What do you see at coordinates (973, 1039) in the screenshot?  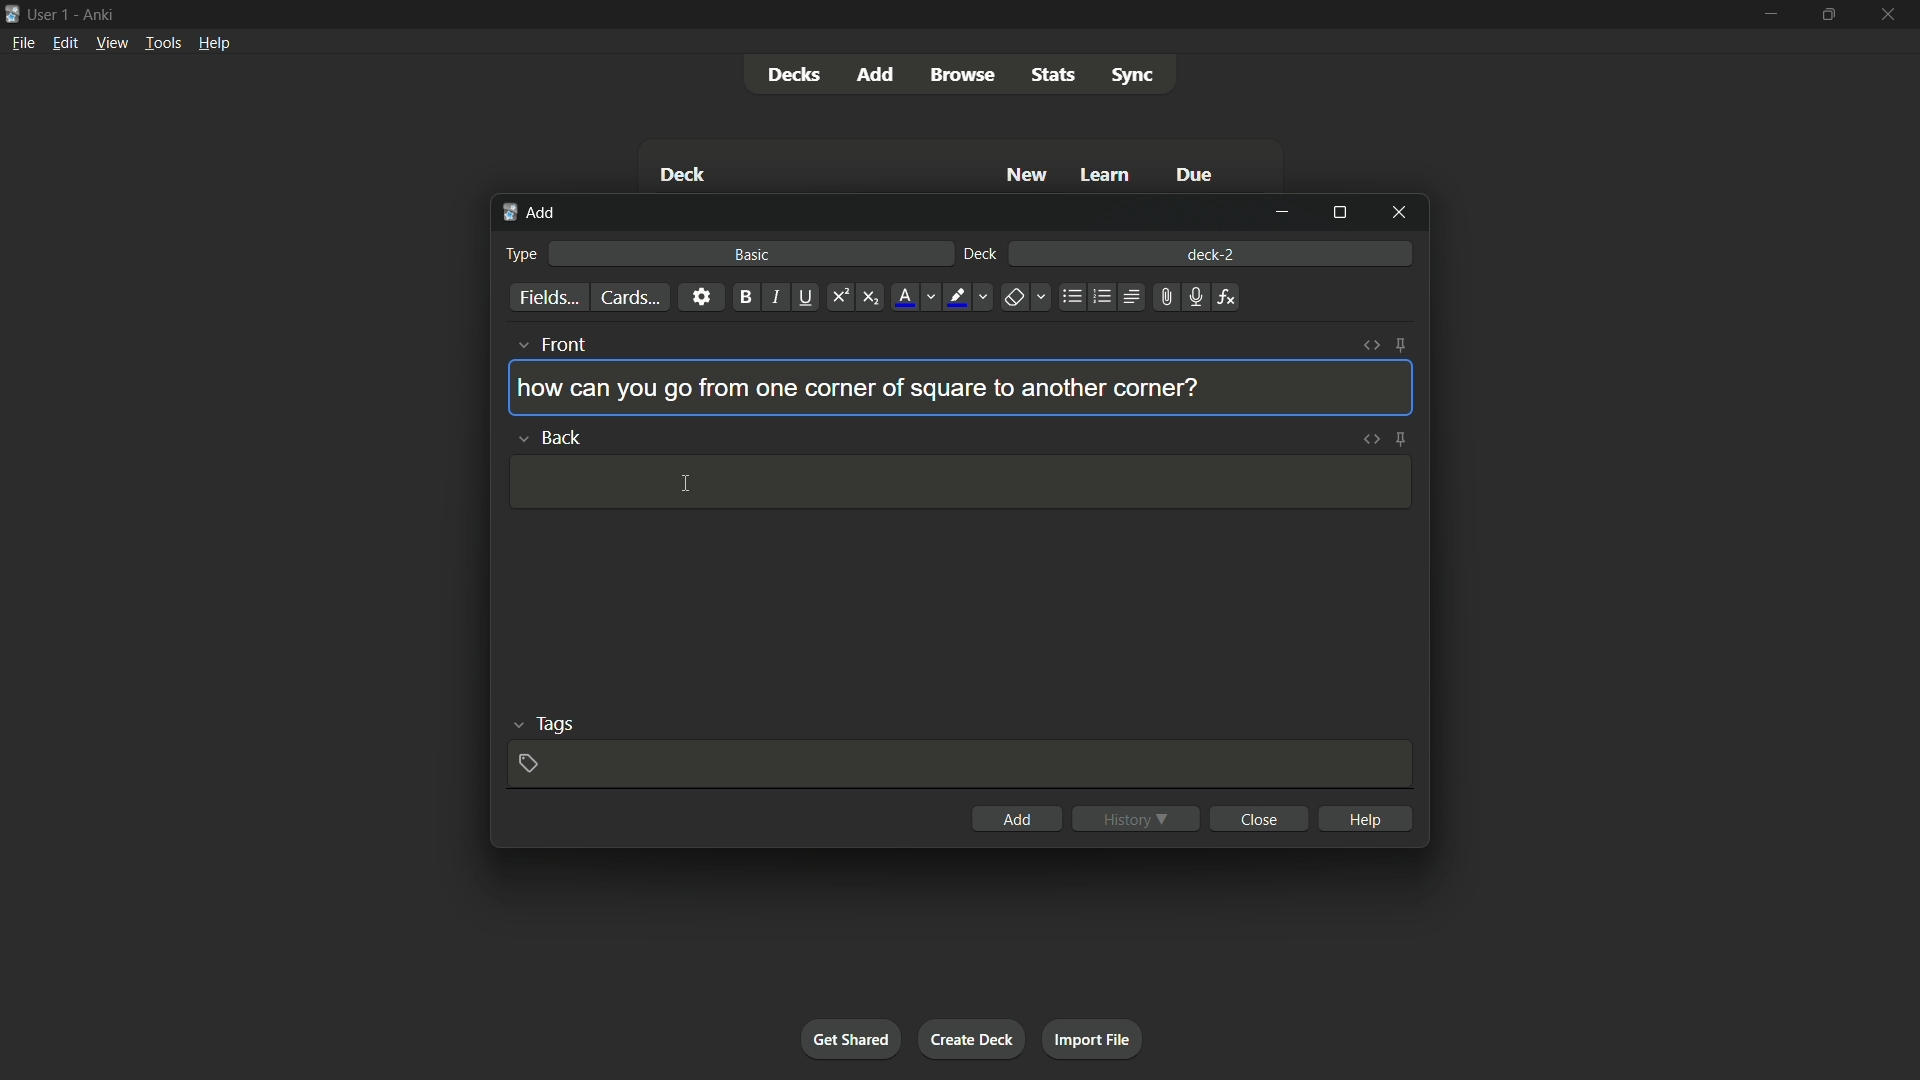 I see `create  deck` at bounding box center [973, 1039].